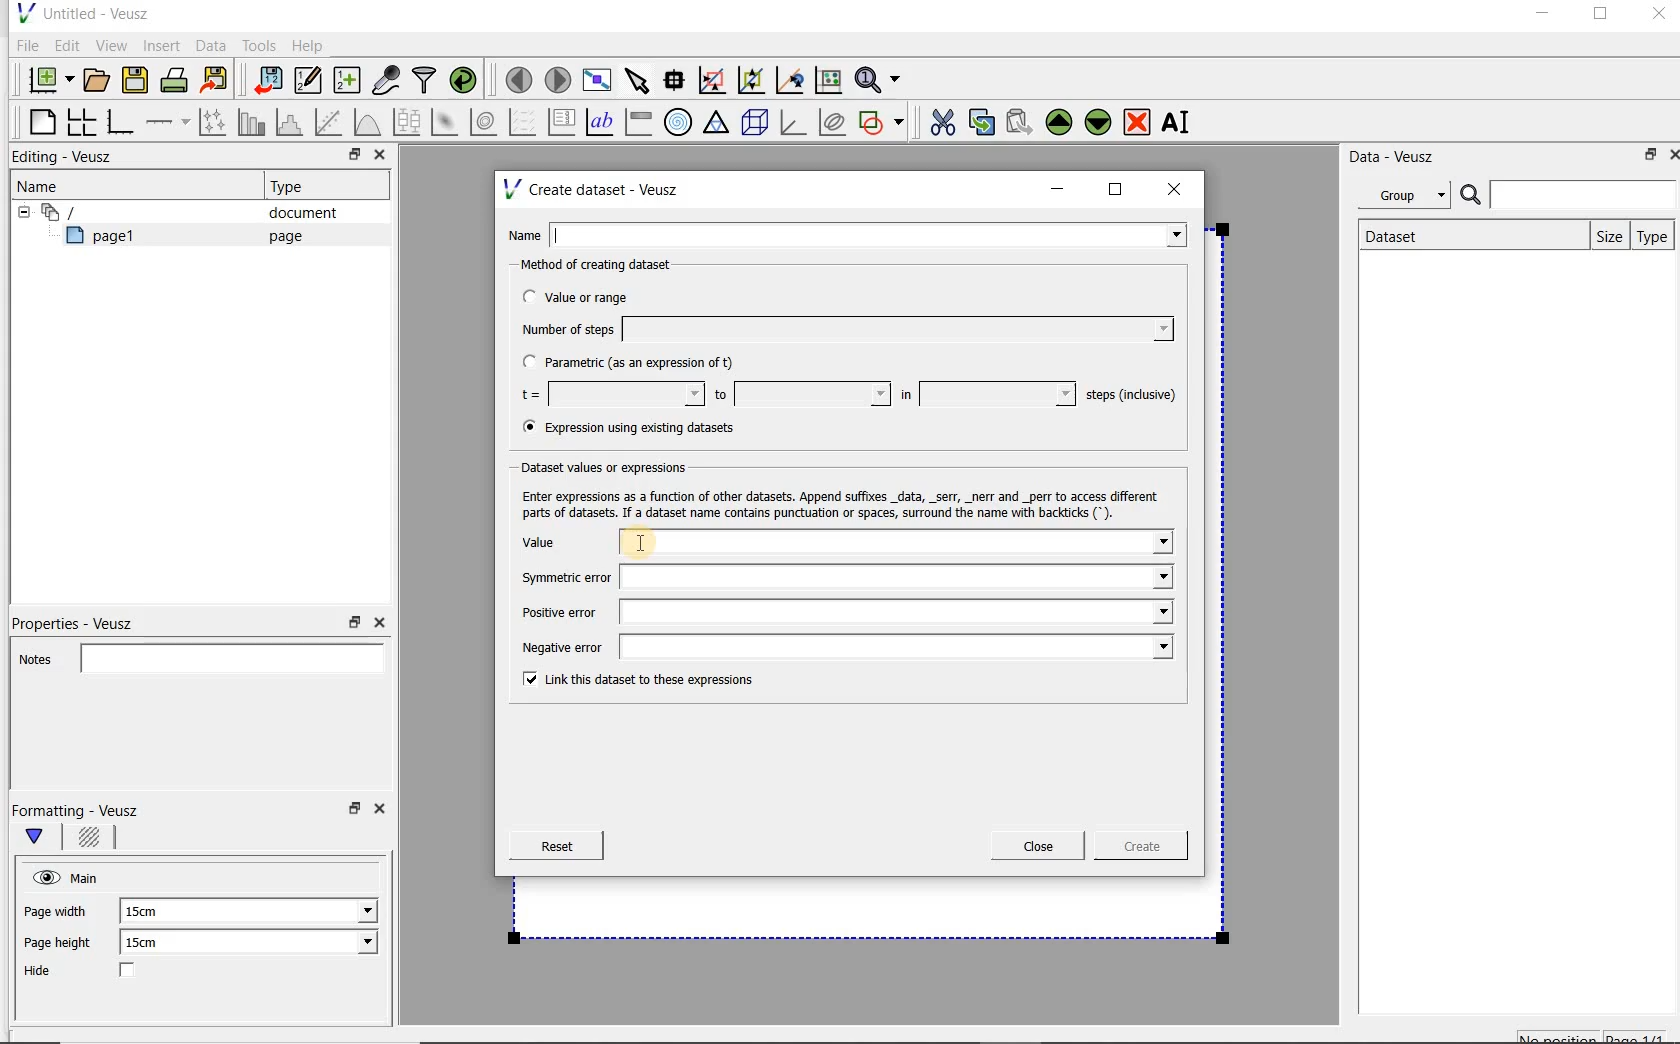  Describe the element at coordinates (164, 45) in the screenshot. I see `Insert` at that location.